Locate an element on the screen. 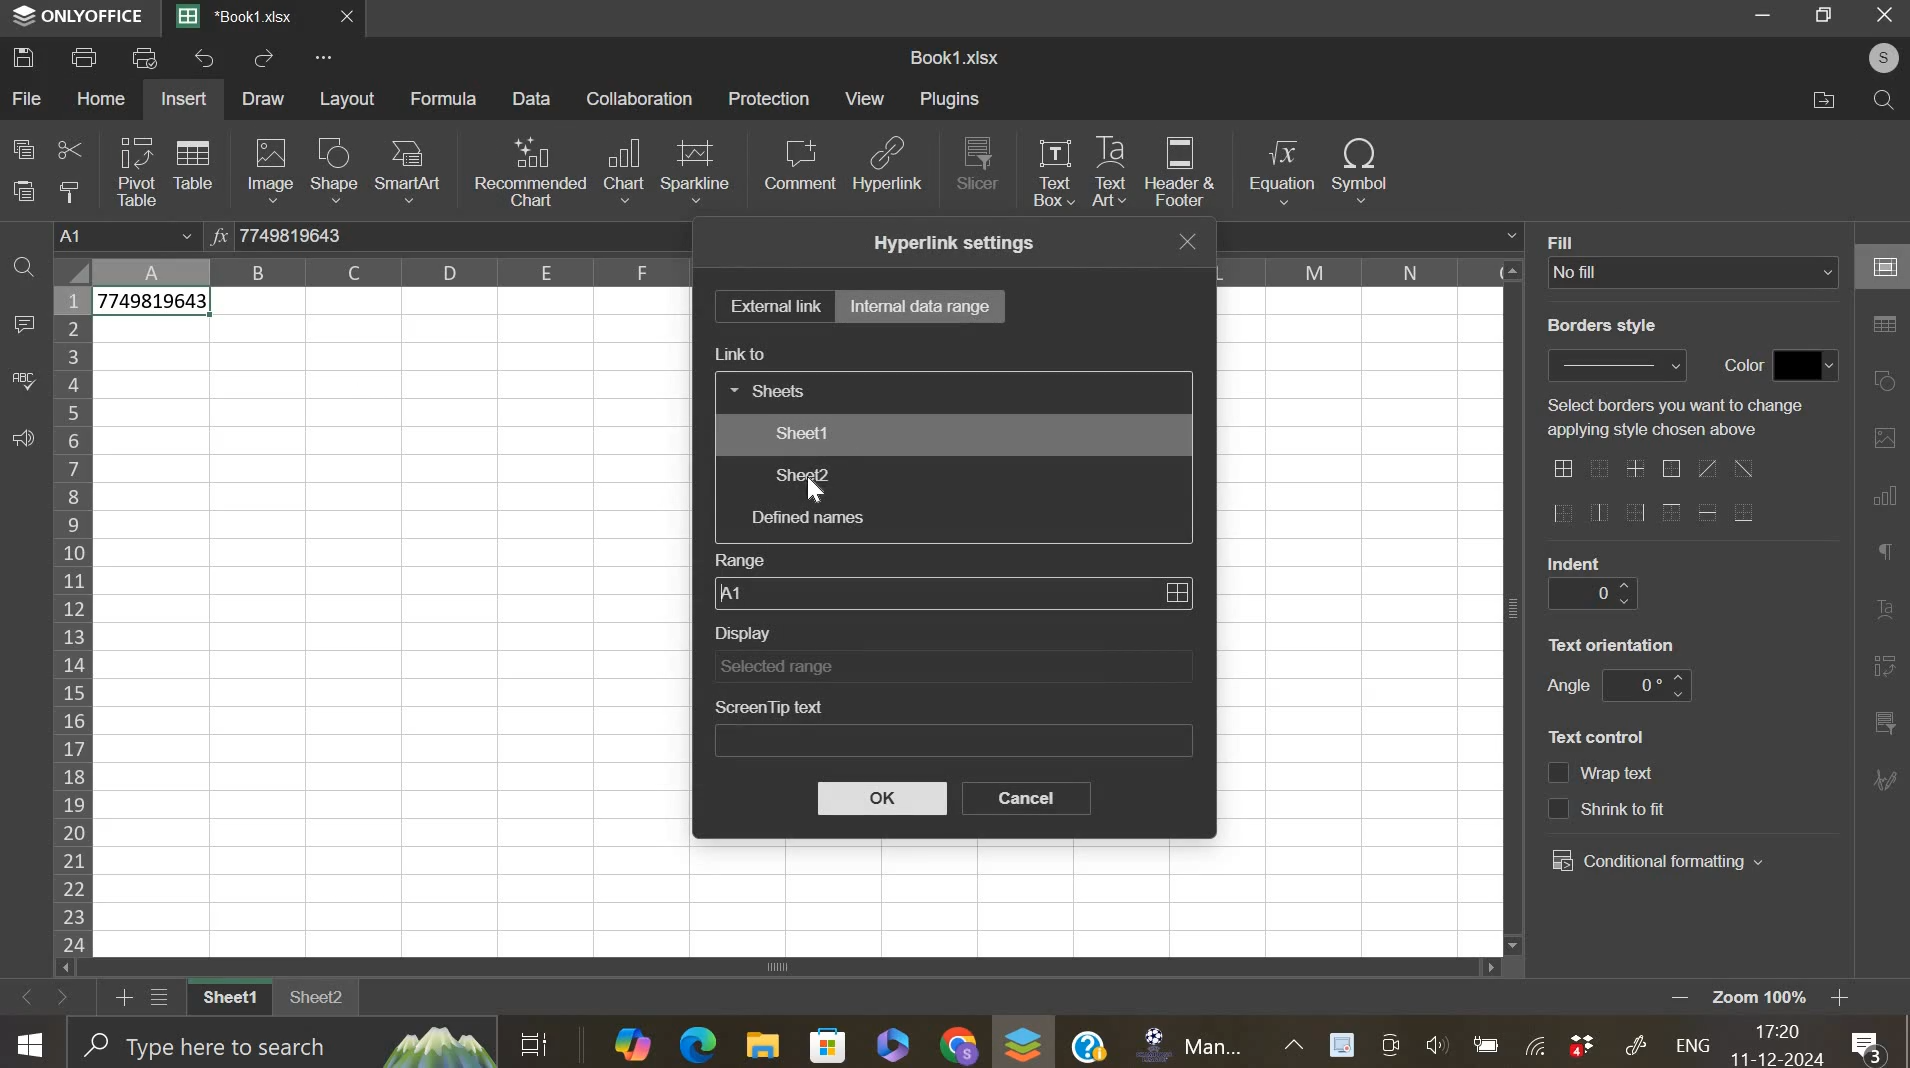 This screenshot has height=1068, width=1910. copy style is located at coordinates (69, 191).